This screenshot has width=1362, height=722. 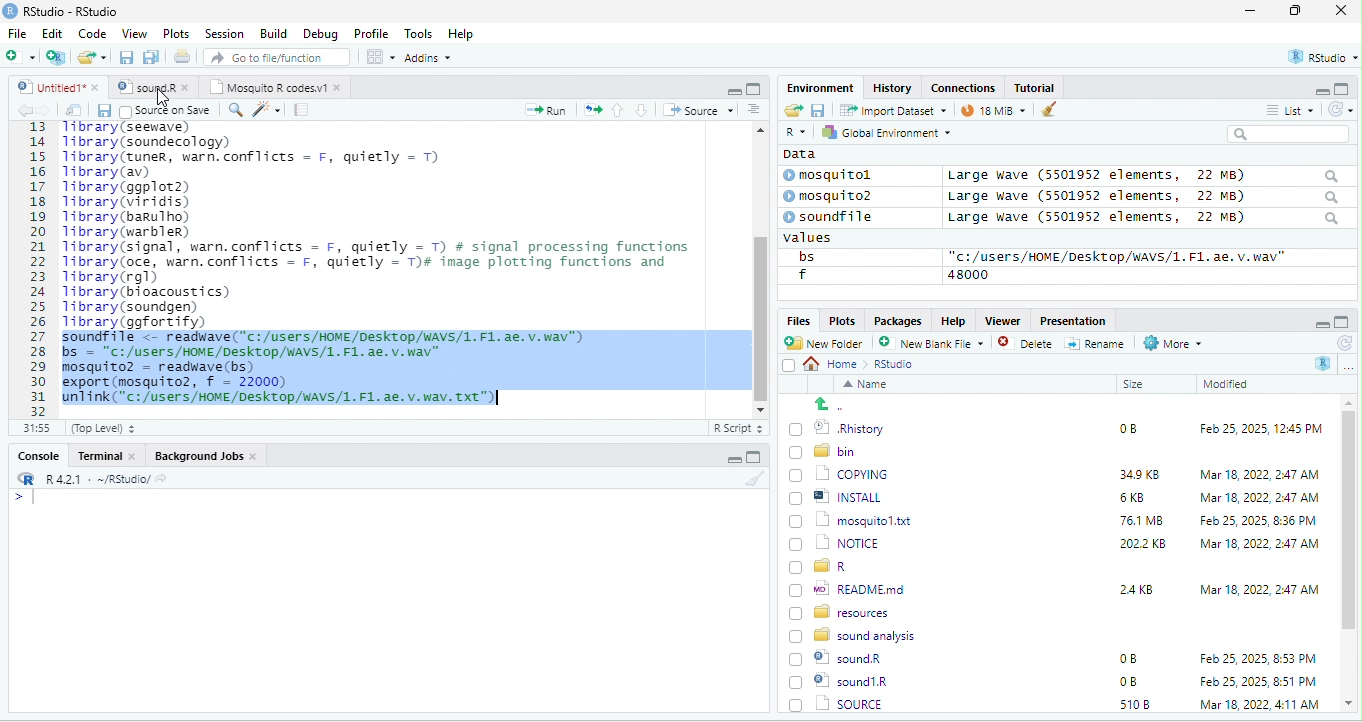 I want to click on cursor, so click(x=161, y=102).